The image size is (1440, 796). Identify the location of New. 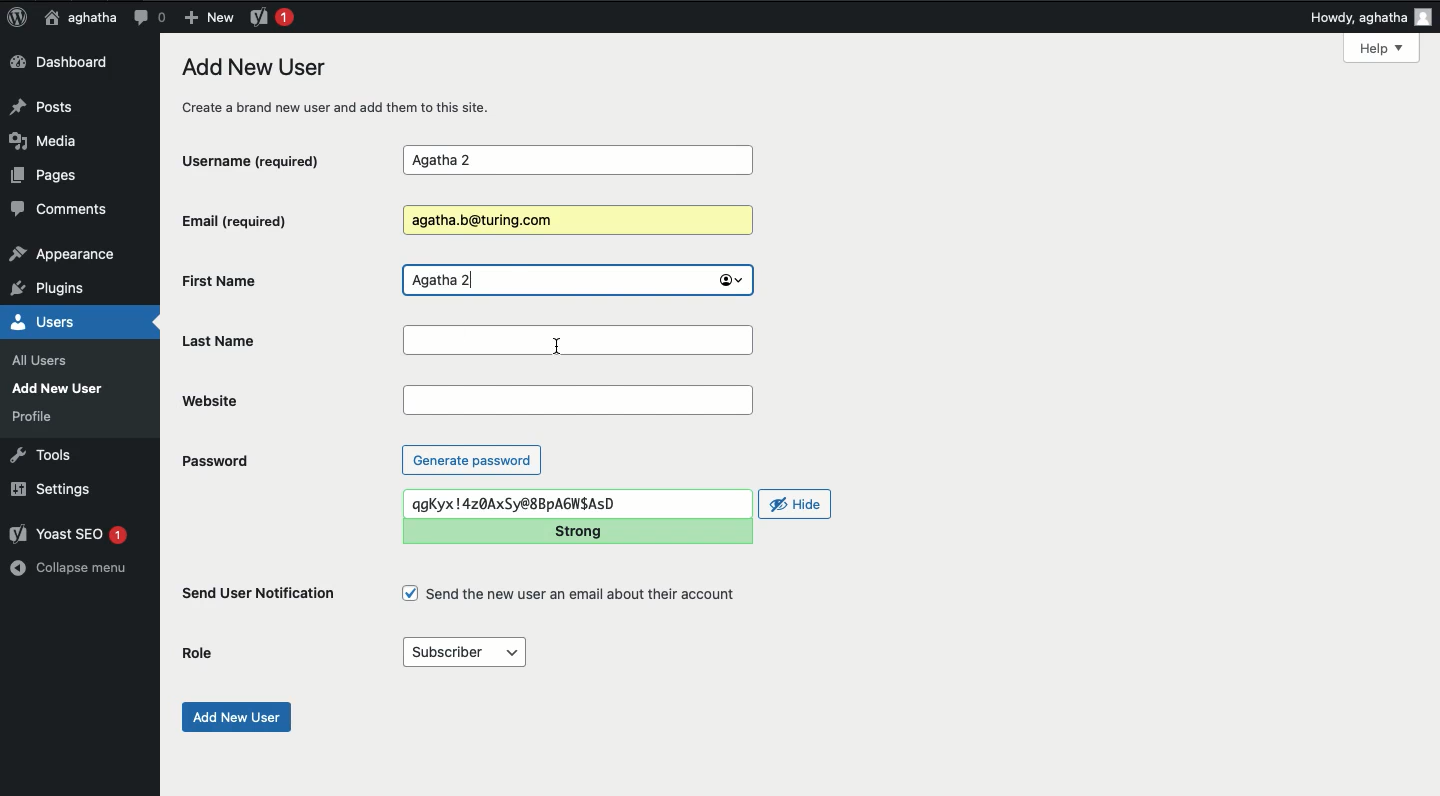
(208, 16).